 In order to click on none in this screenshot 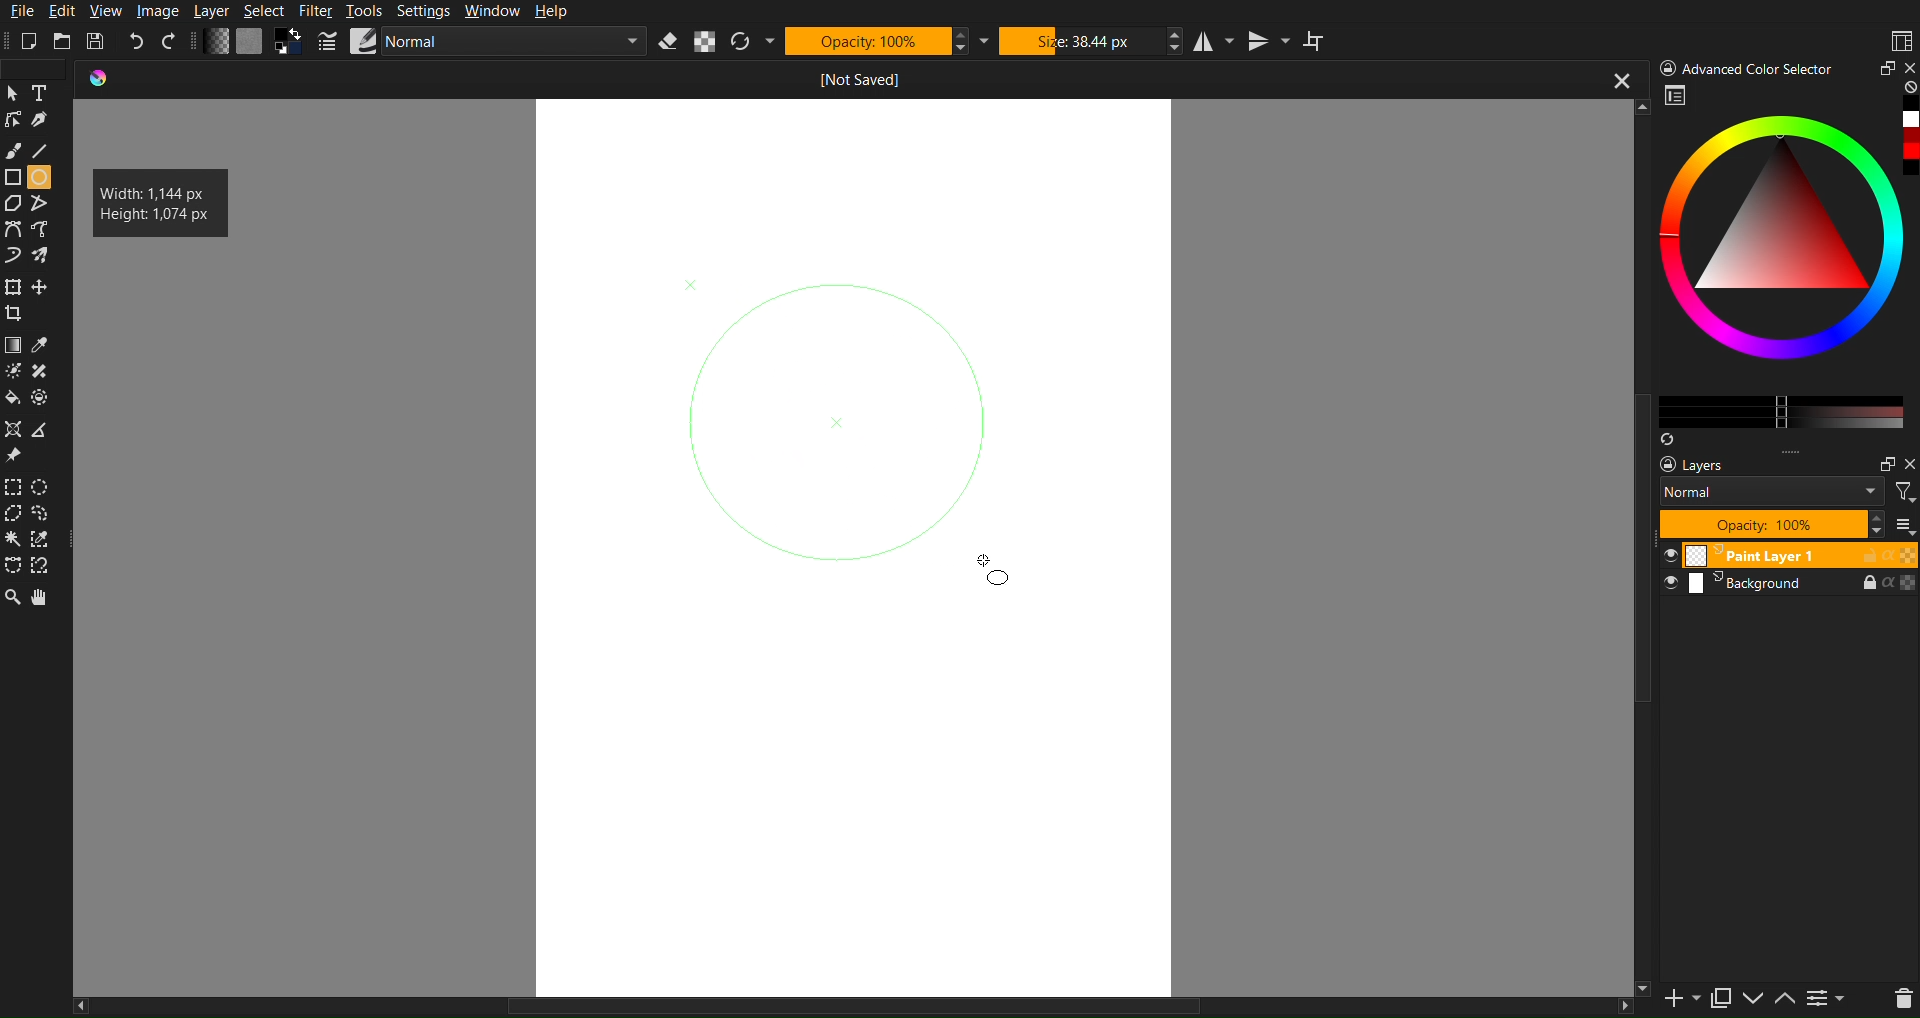, I will do `click(1906, 88)`.